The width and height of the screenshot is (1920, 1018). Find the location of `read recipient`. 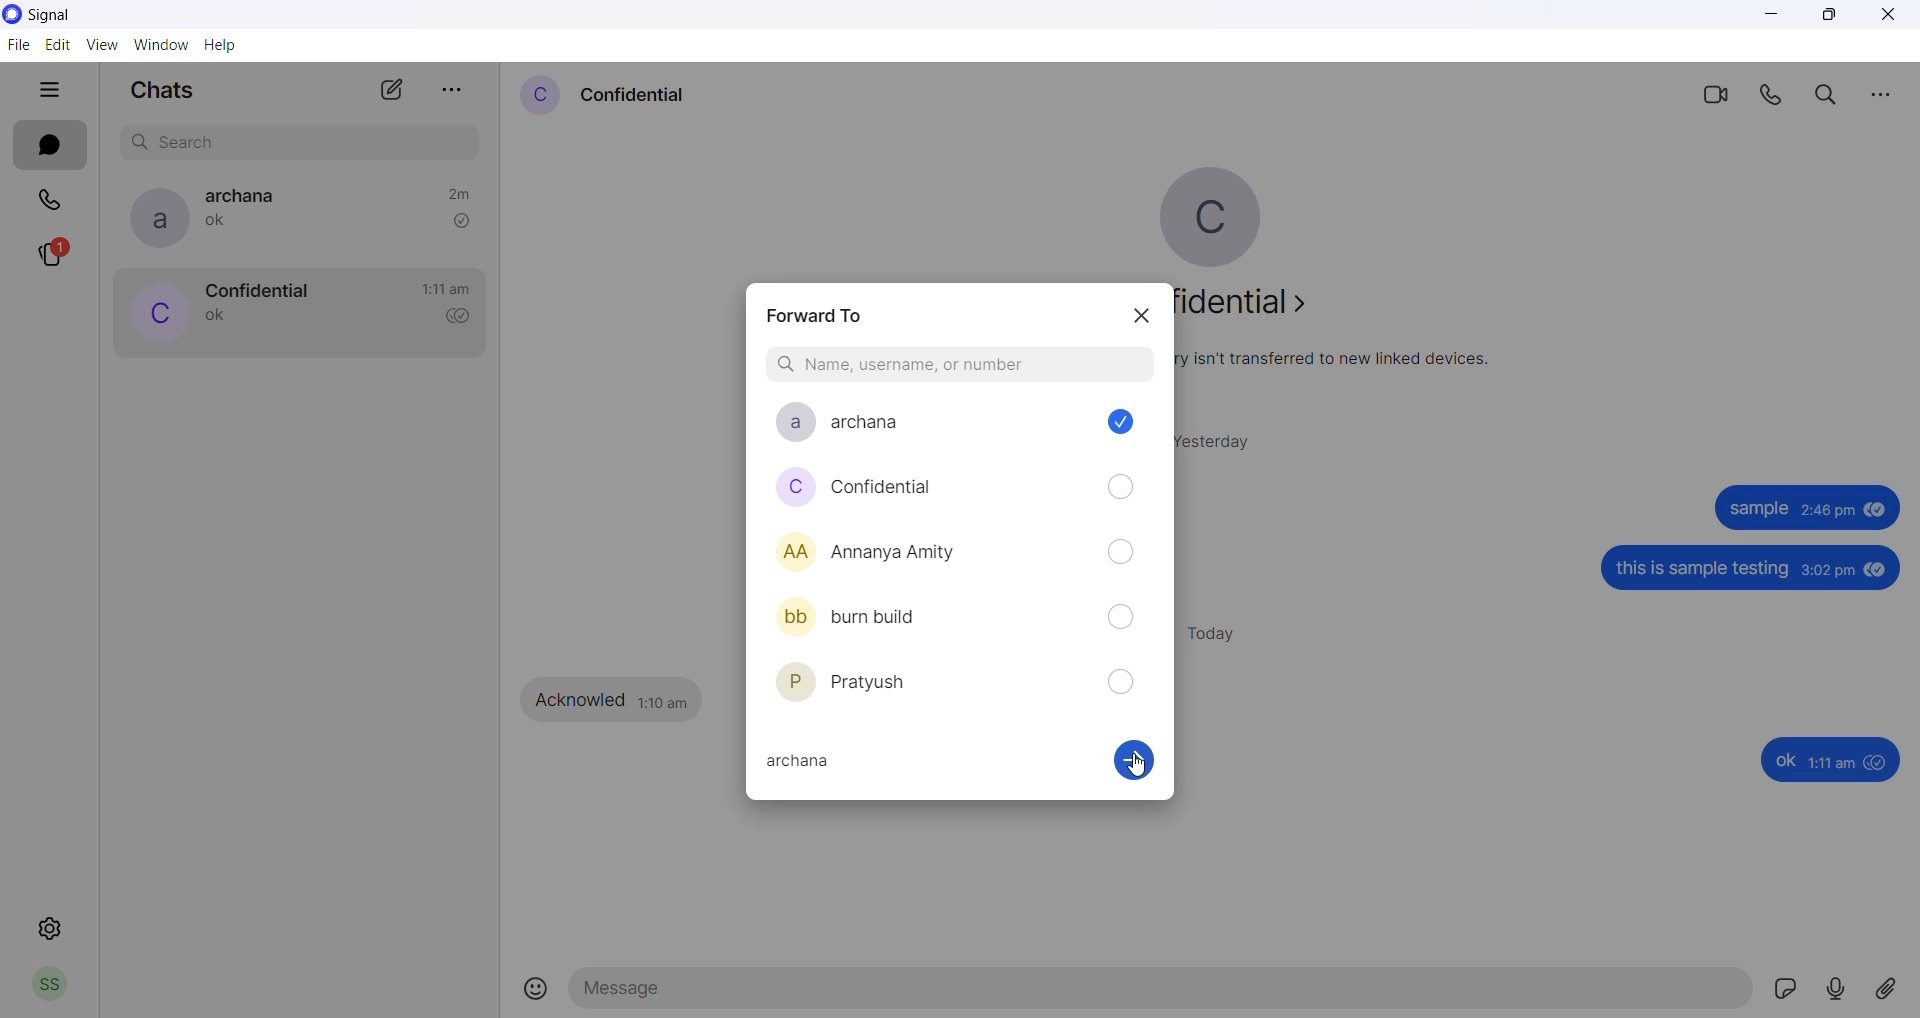

read recipient is located at coordinates (461, 221).